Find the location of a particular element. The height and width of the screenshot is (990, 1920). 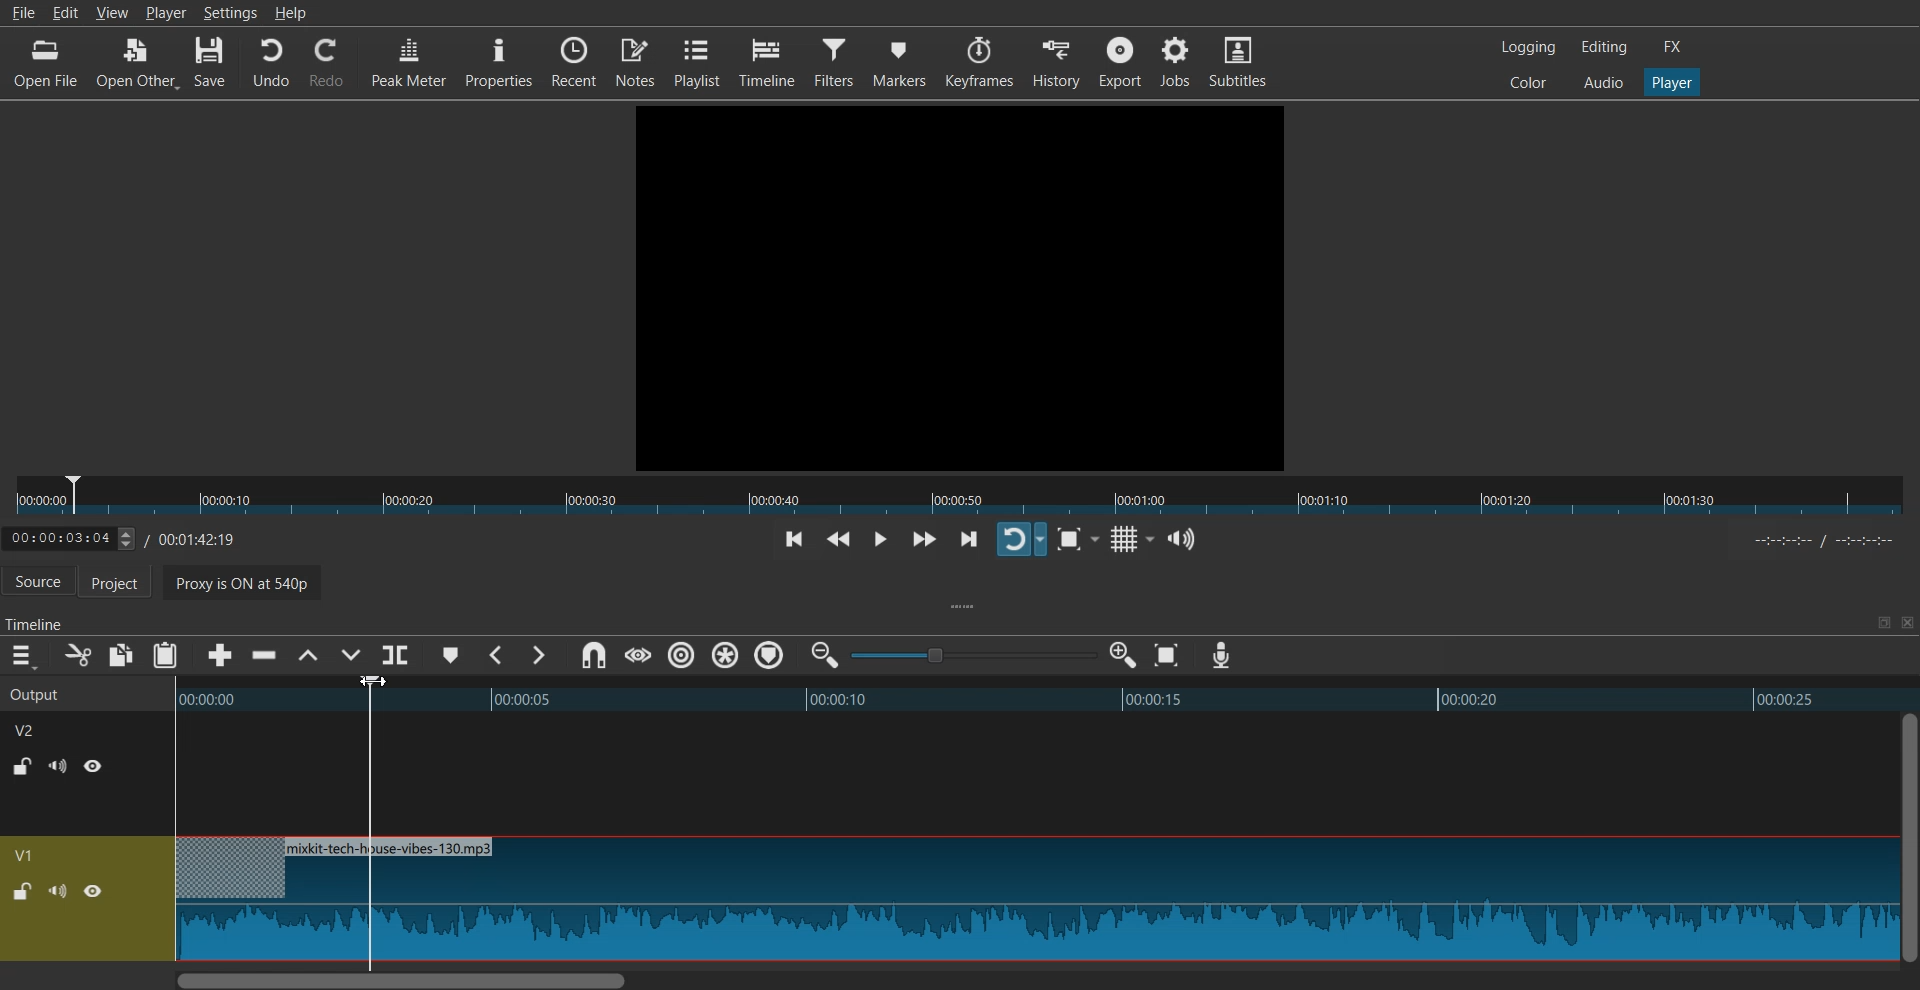

Open File is located at coordinates (48, 63).